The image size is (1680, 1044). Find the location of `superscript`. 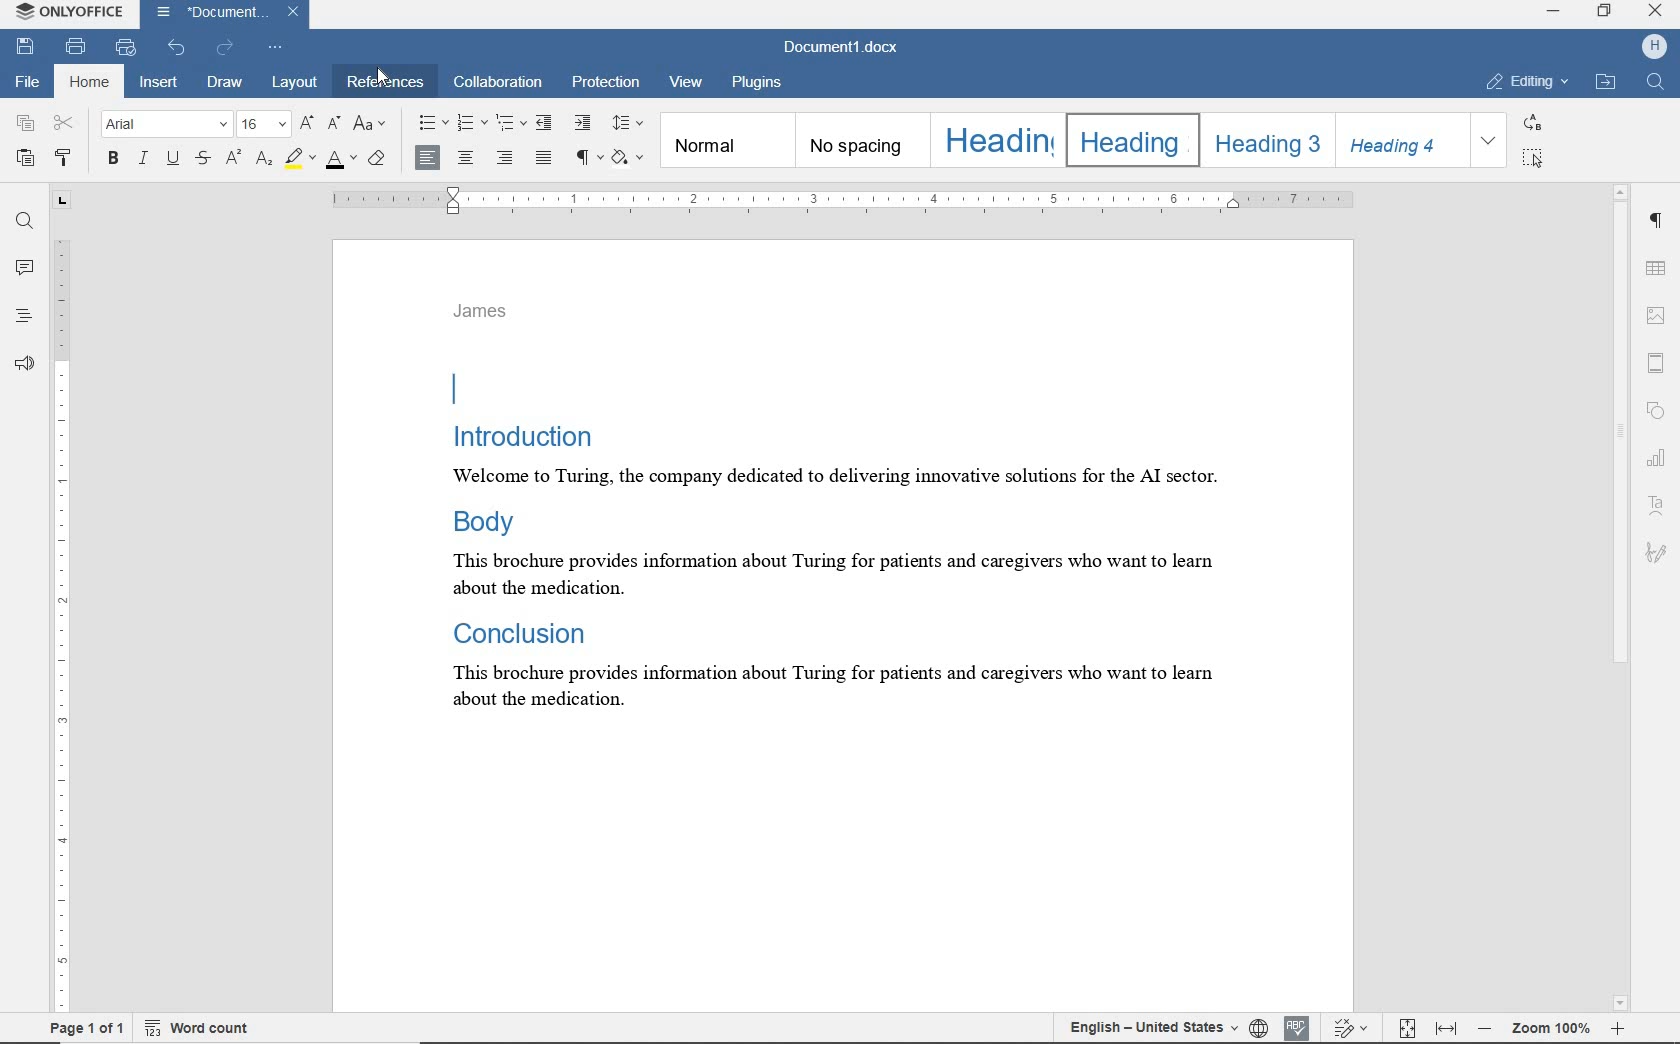

superscript is located at coordinates (265, 161).